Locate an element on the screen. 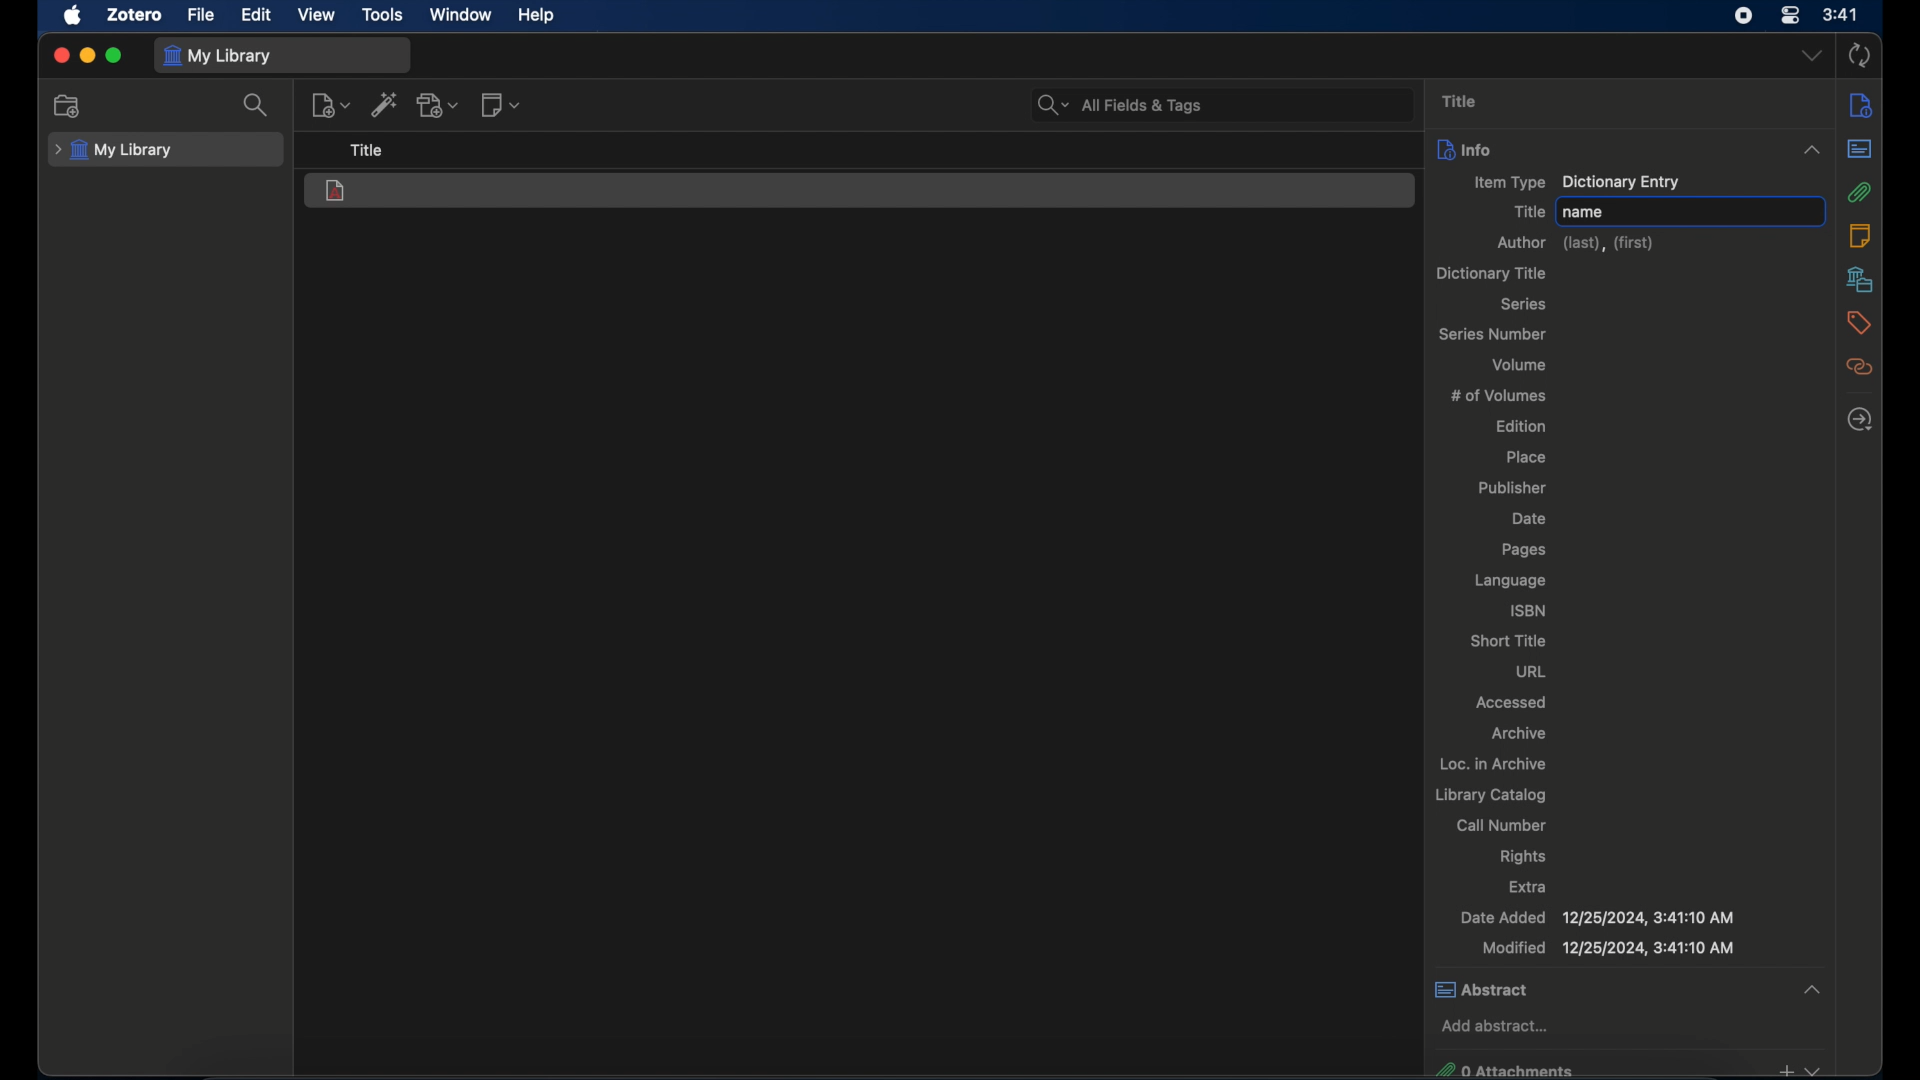  url is located at coordinates (1531, 671).